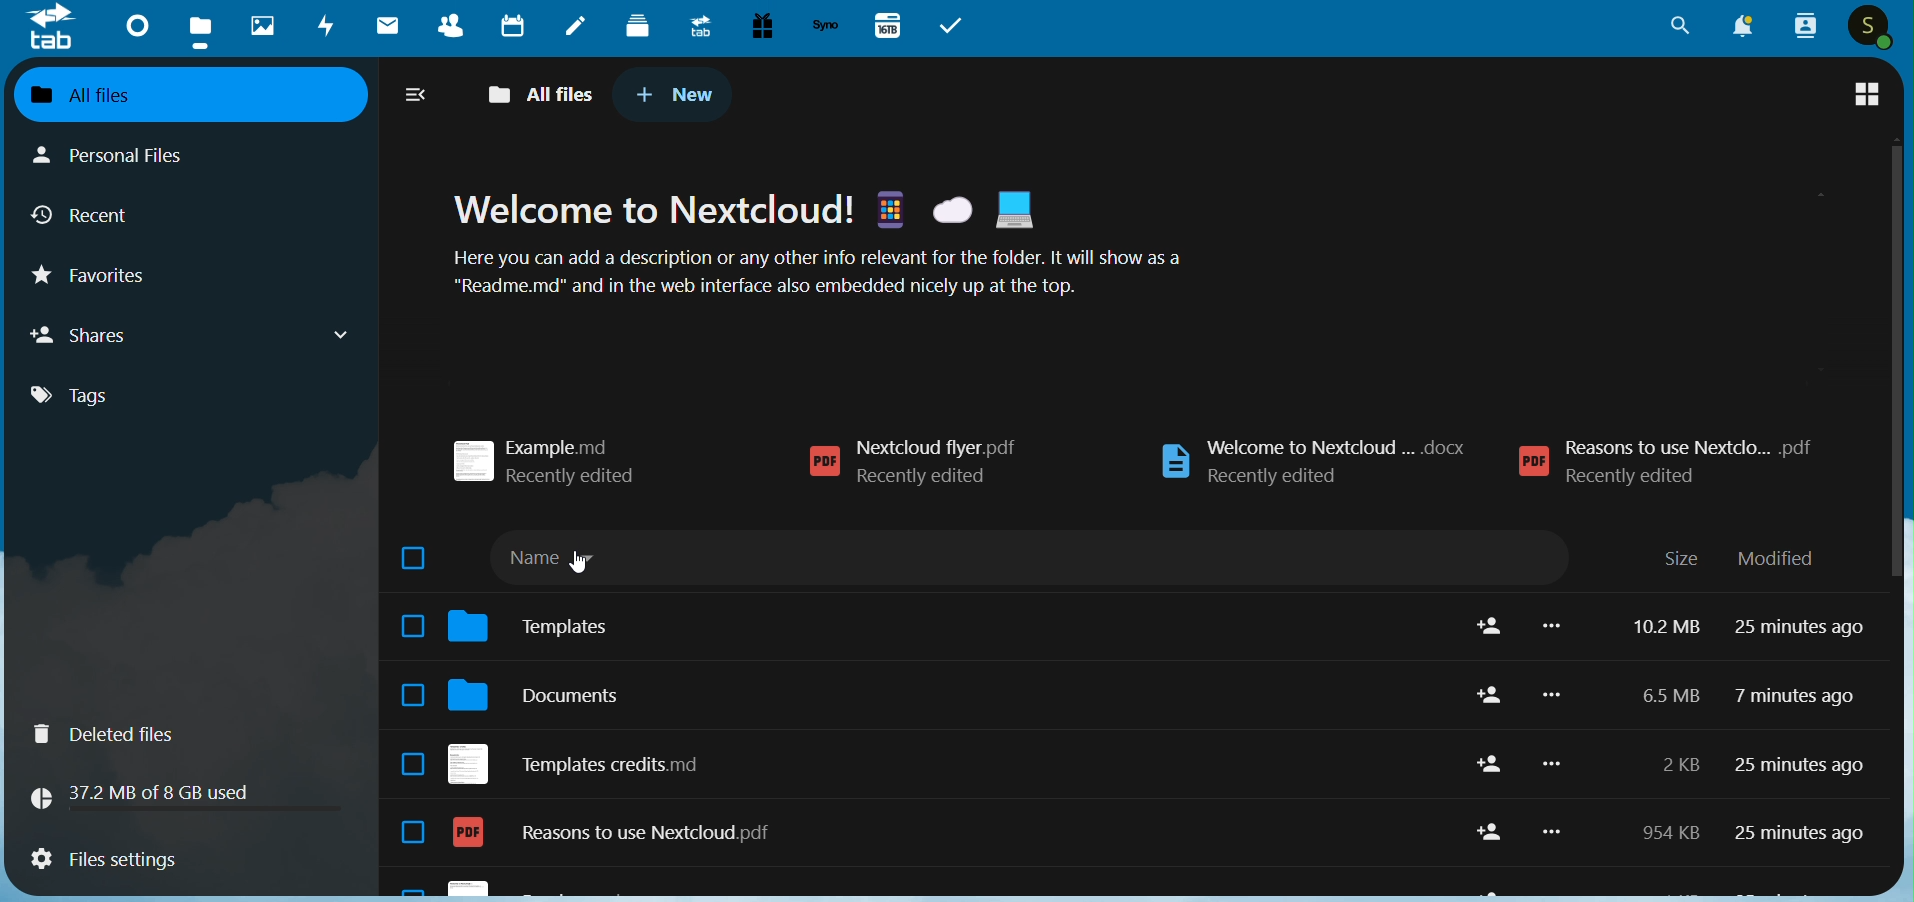  I want to click on Contacts, so click(1803, 26).